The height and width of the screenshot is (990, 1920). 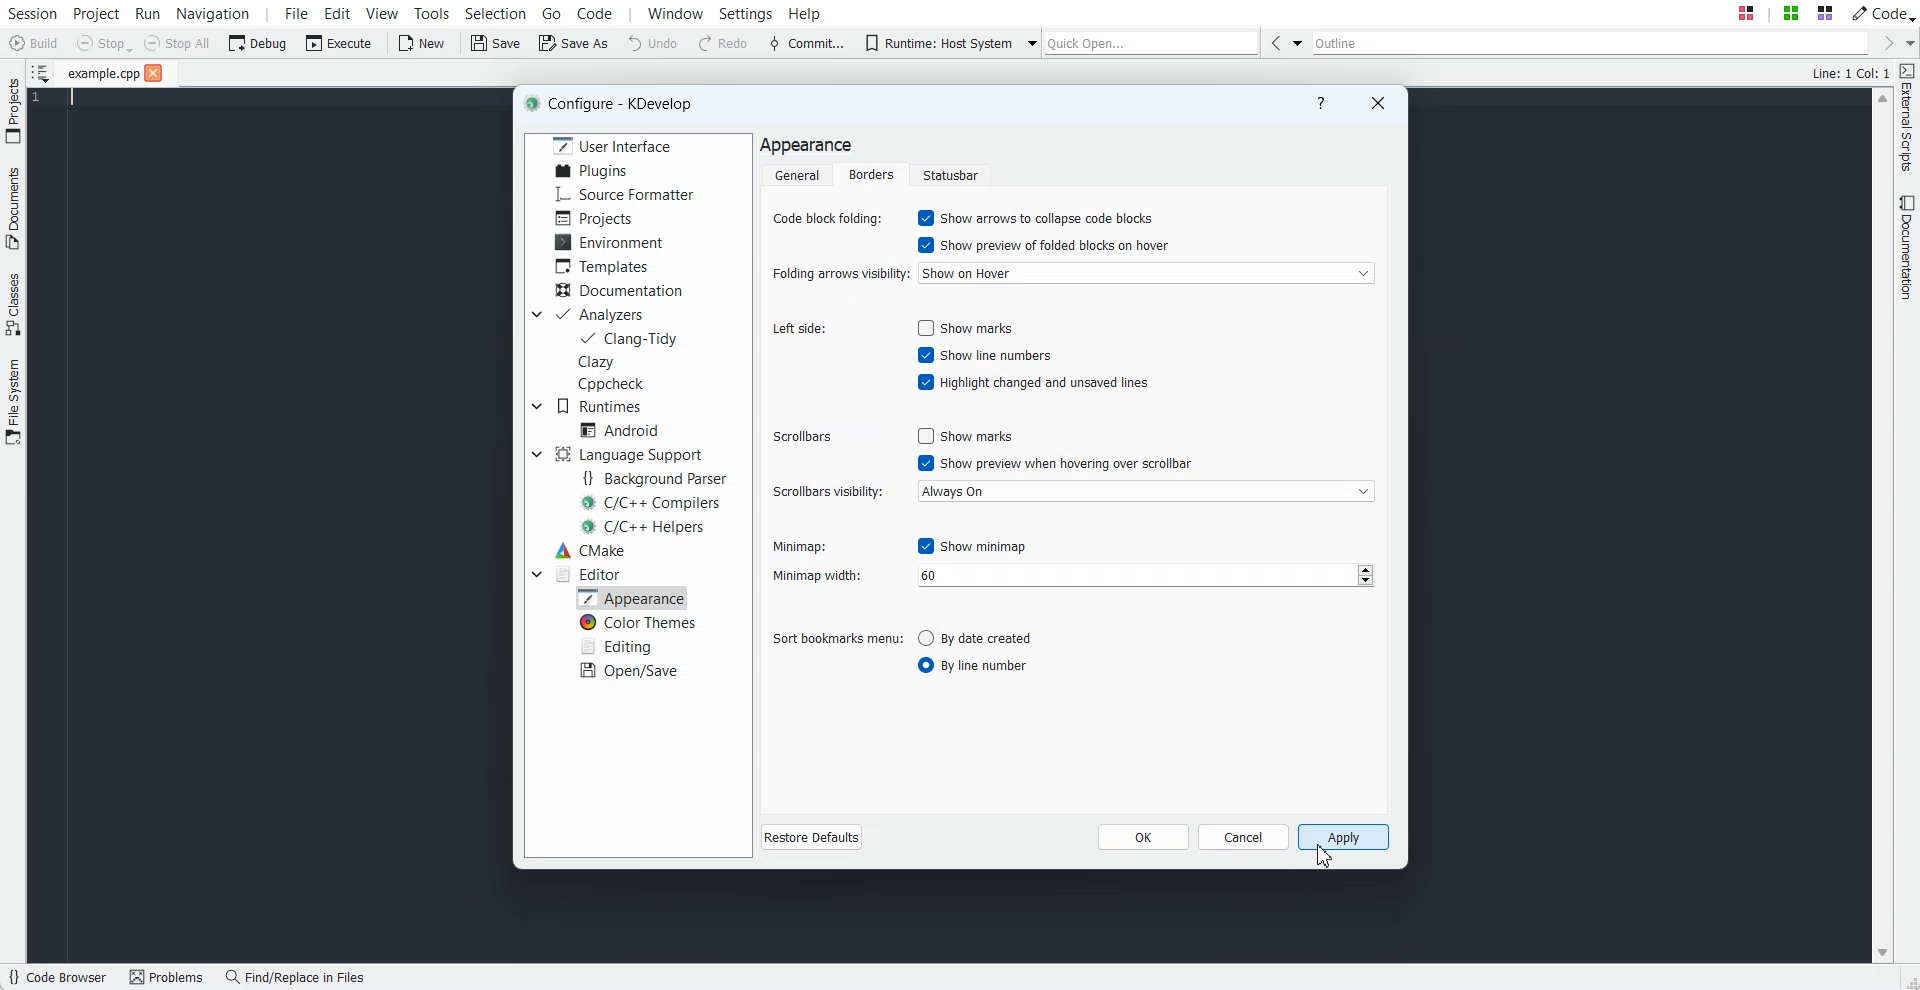 I want to click on Text, so click(x=806, y=146).